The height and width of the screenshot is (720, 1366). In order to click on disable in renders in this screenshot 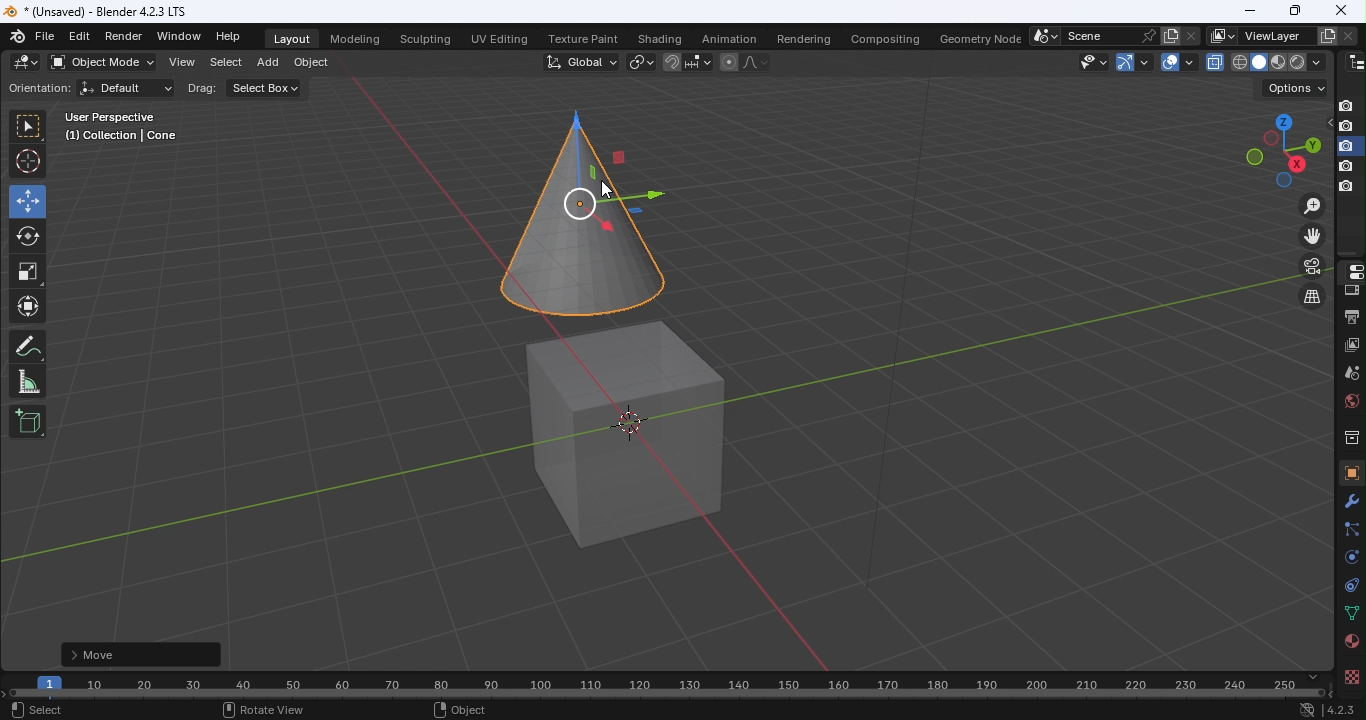, I will do `click(1346, 146)`.